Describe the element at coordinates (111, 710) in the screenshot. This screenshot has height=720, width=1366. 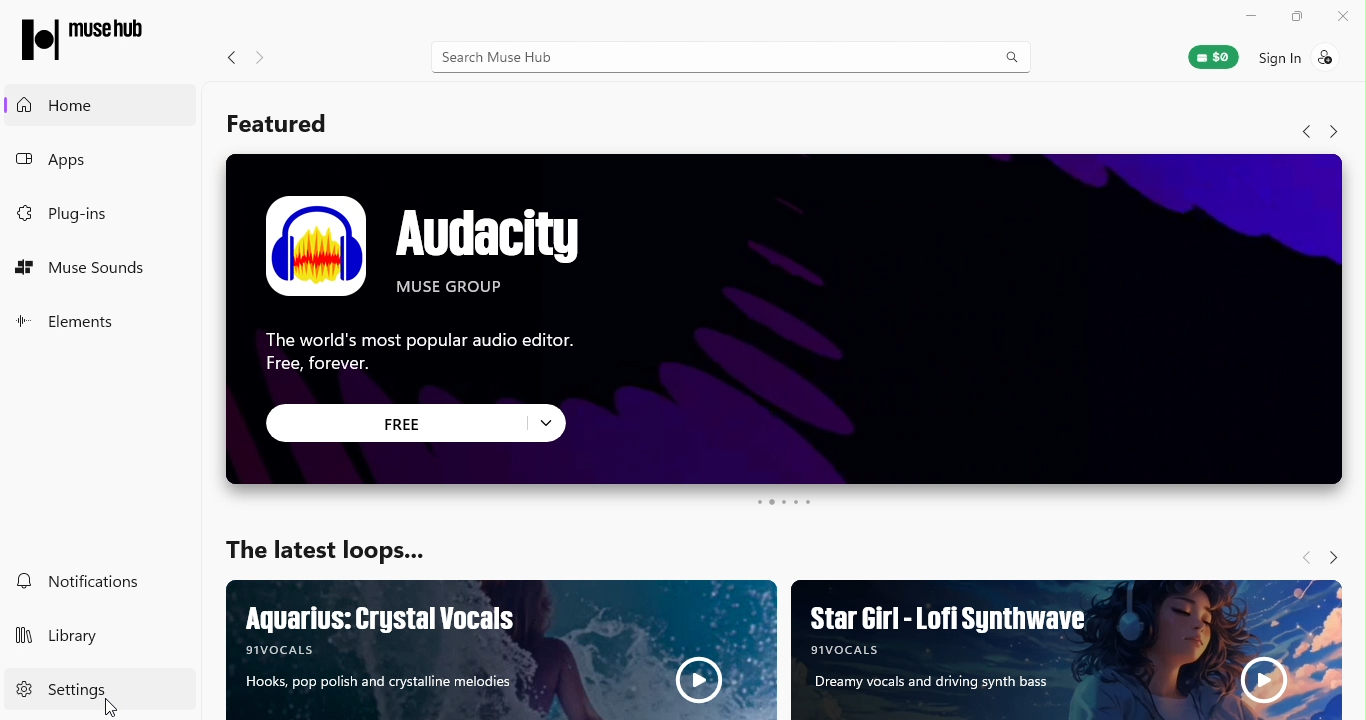
I see `Cursor` at that location.